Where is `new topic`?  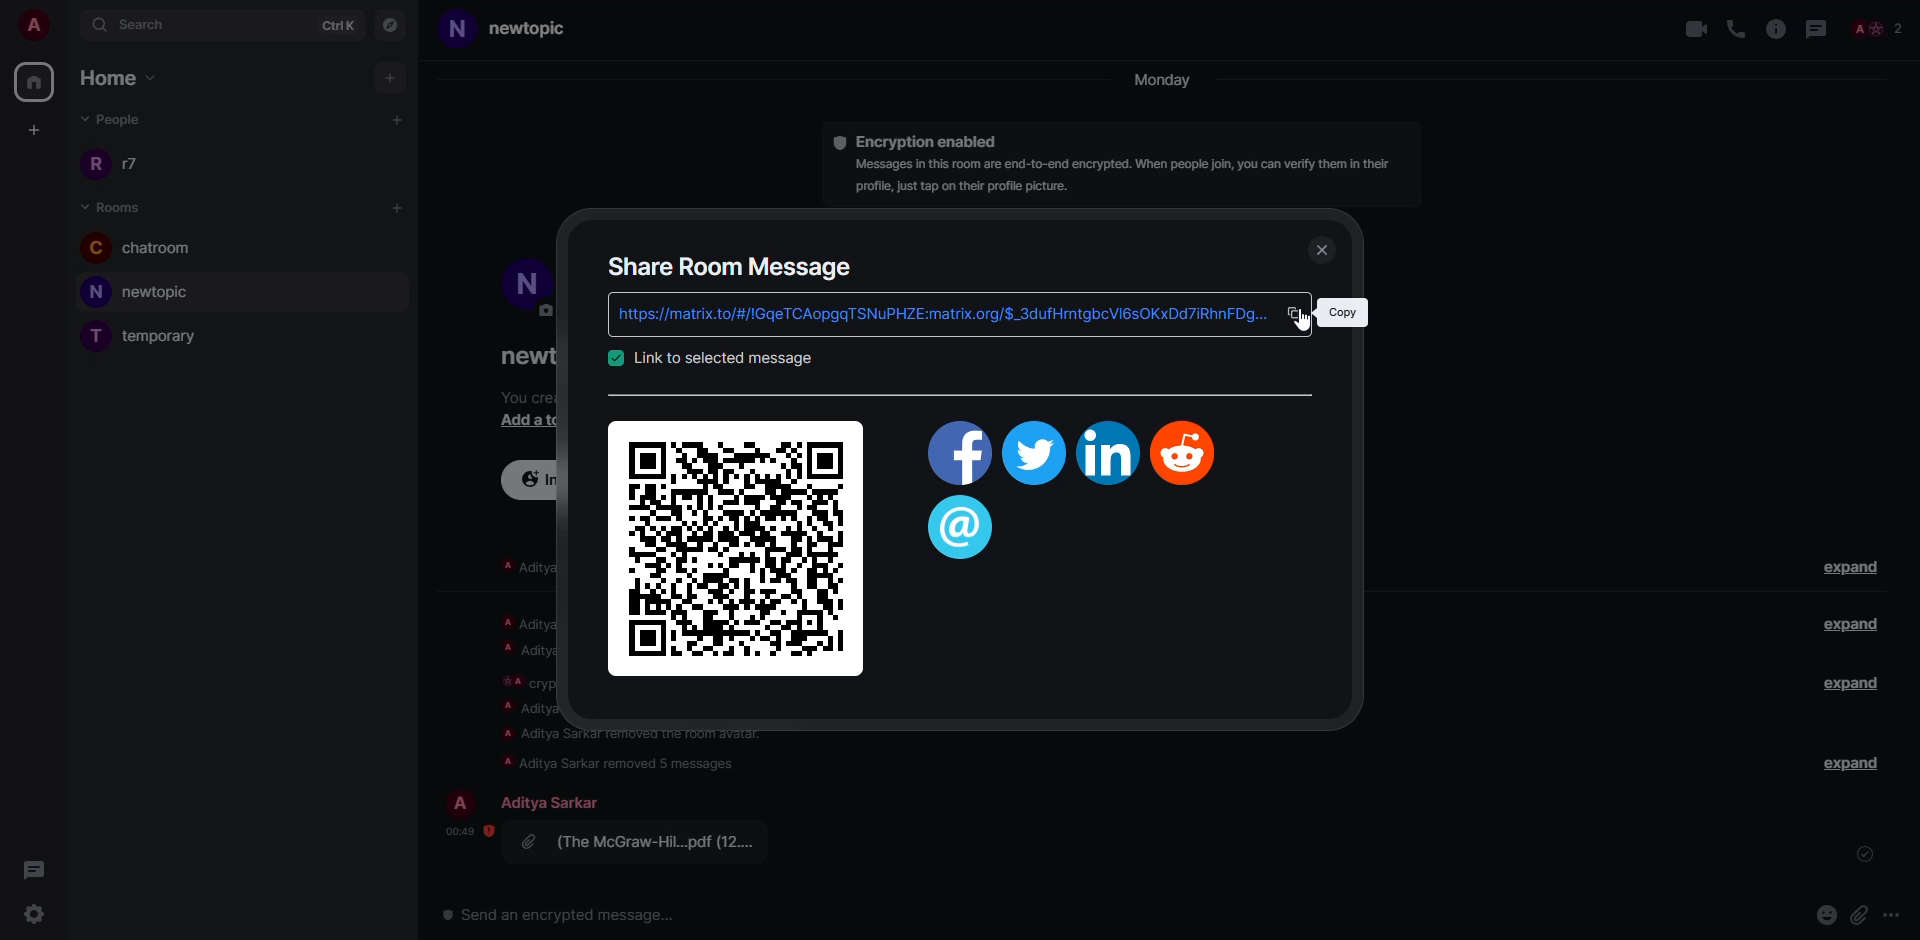
new topic is located at coordinates (519, 29).